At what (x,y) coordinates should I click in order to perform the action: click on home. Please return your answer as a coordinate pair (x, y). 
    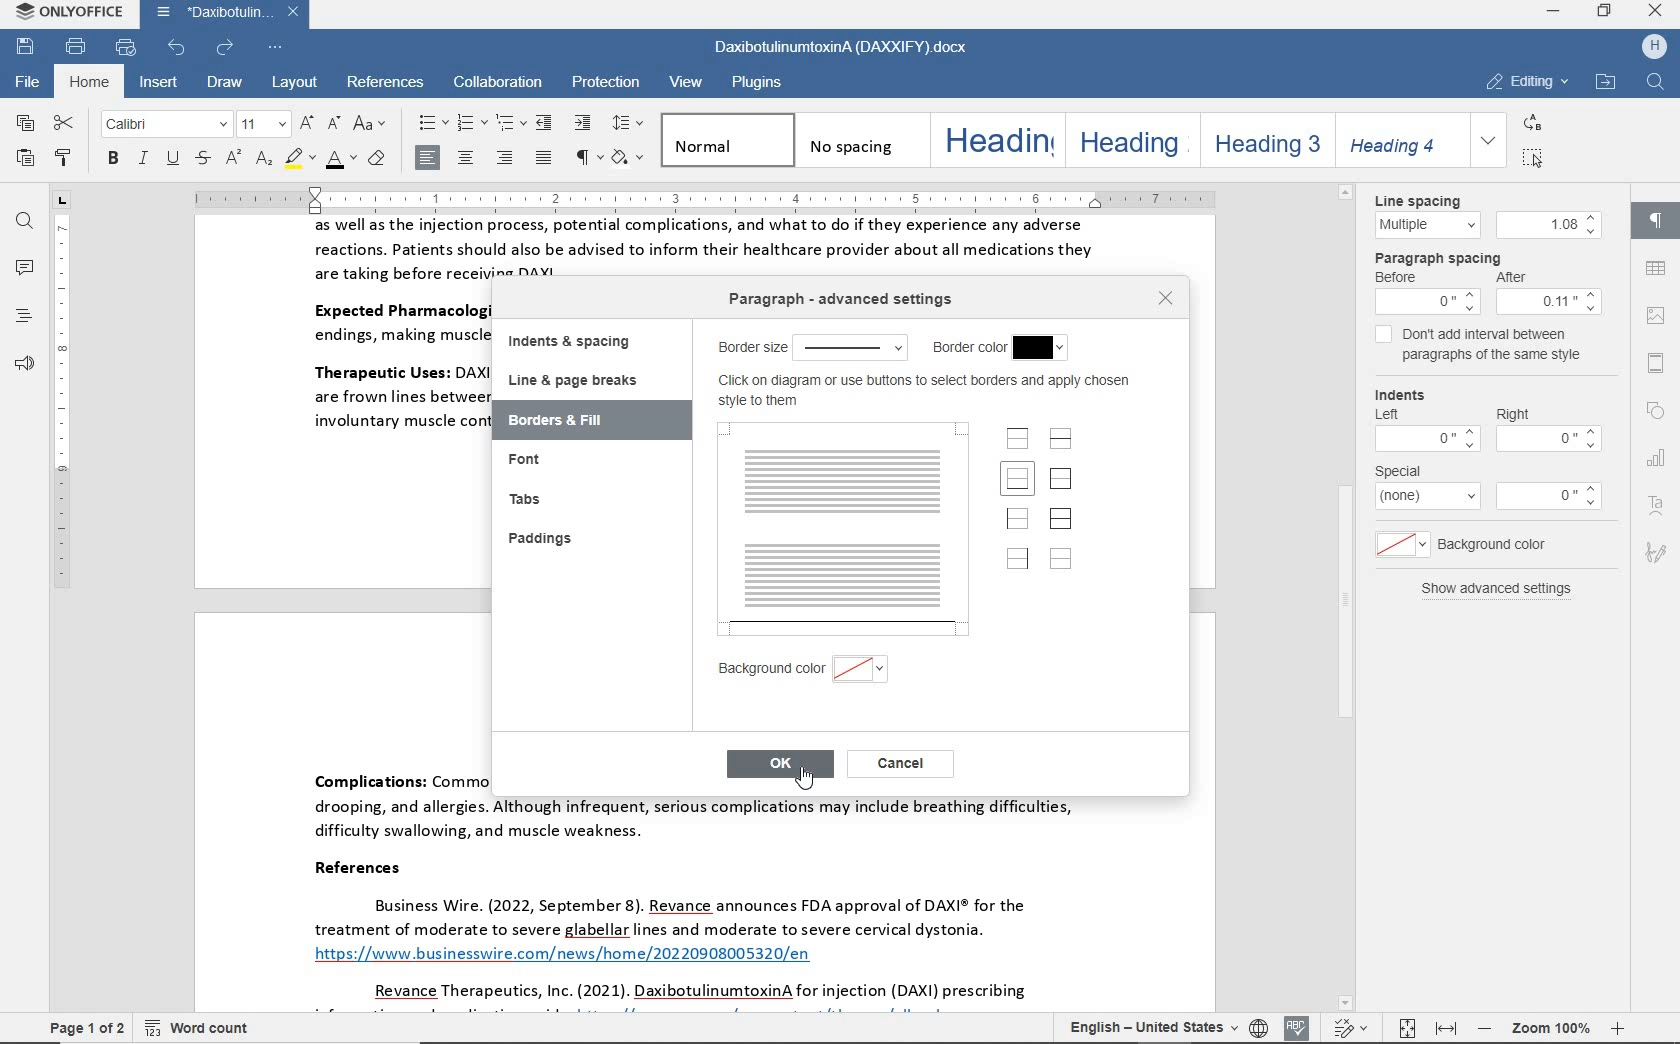
    Looking at the image, I should click on (91, 82).